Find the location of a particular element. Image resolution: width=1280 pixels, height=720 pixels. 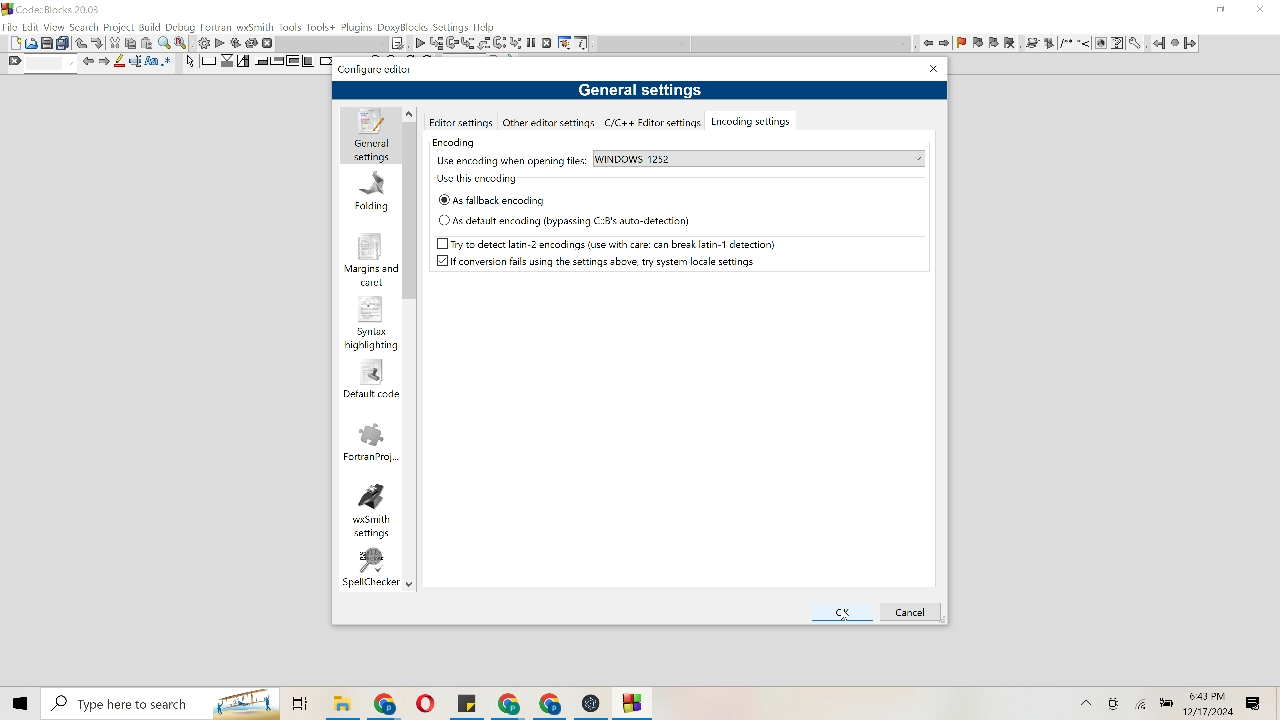

Try to detect latin-2 encodings is located at coordinates (605, 242).